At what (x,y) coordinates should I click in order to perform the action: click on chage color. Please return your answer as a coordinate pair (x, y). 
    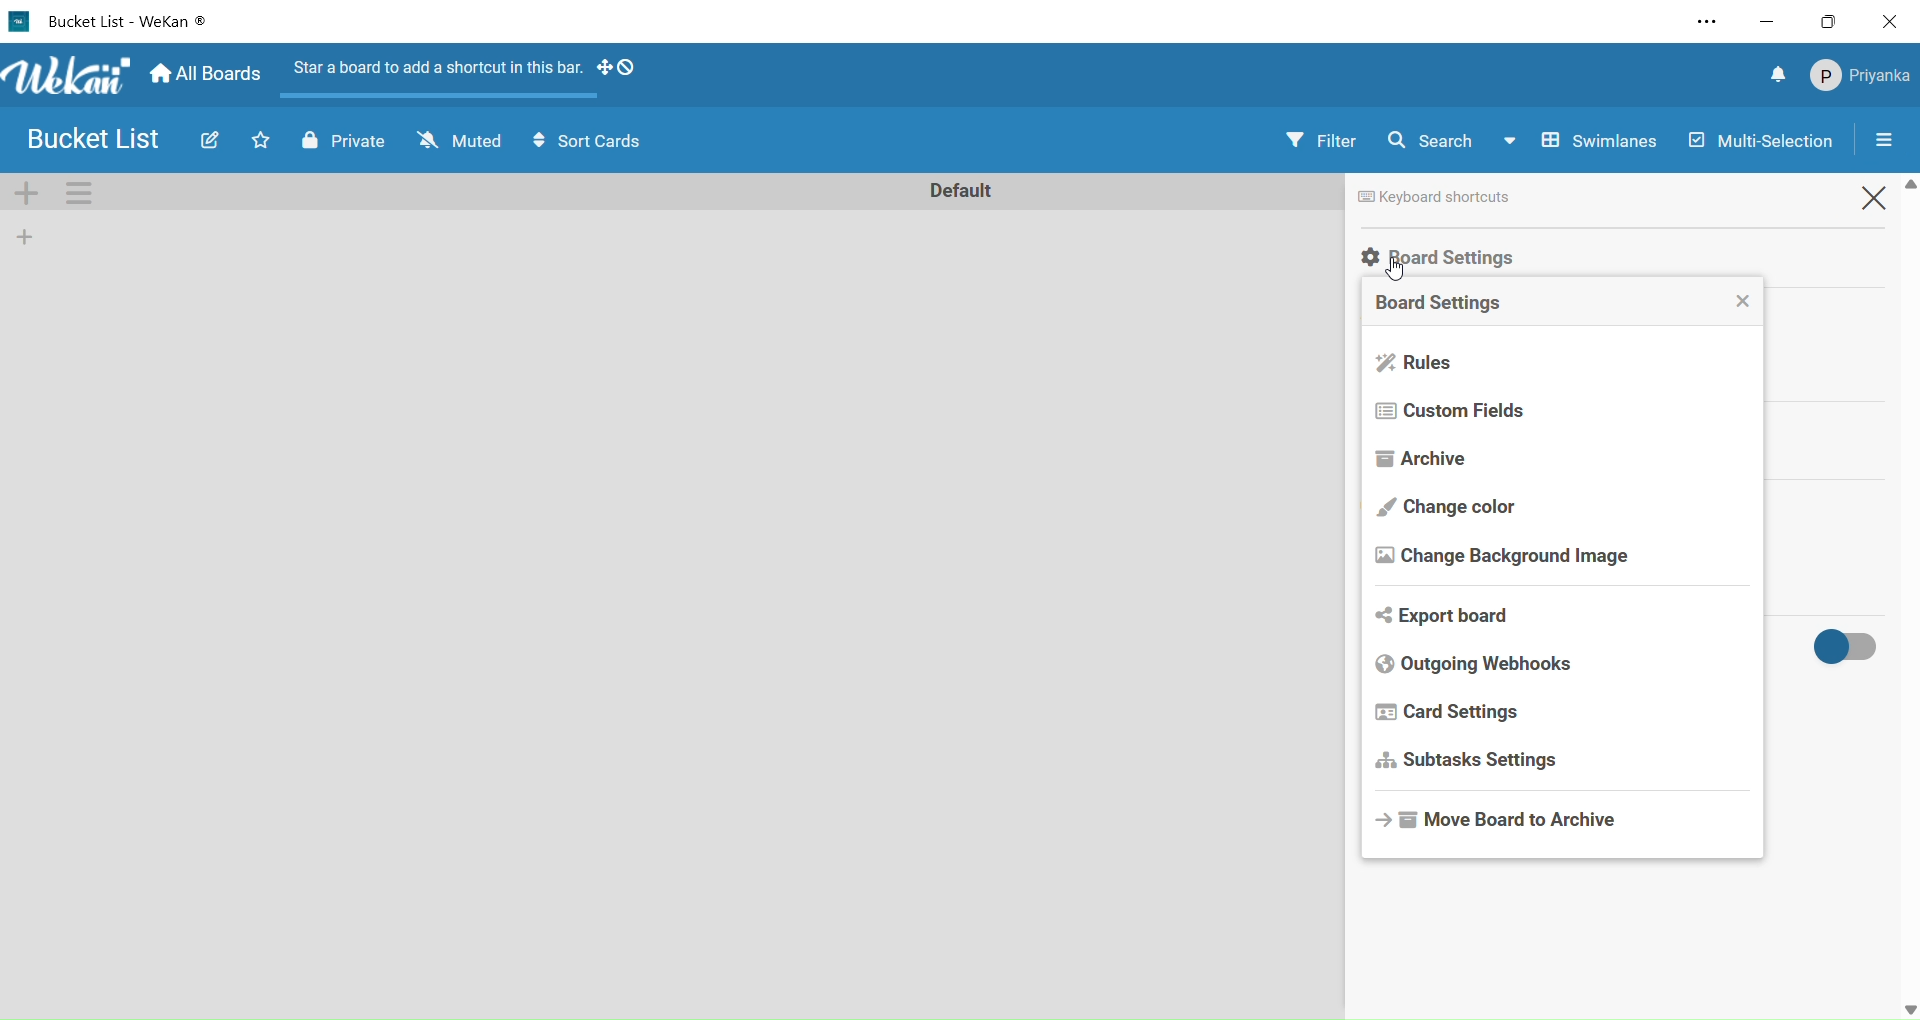
    Looking at the image, I should click on (1564, 503).